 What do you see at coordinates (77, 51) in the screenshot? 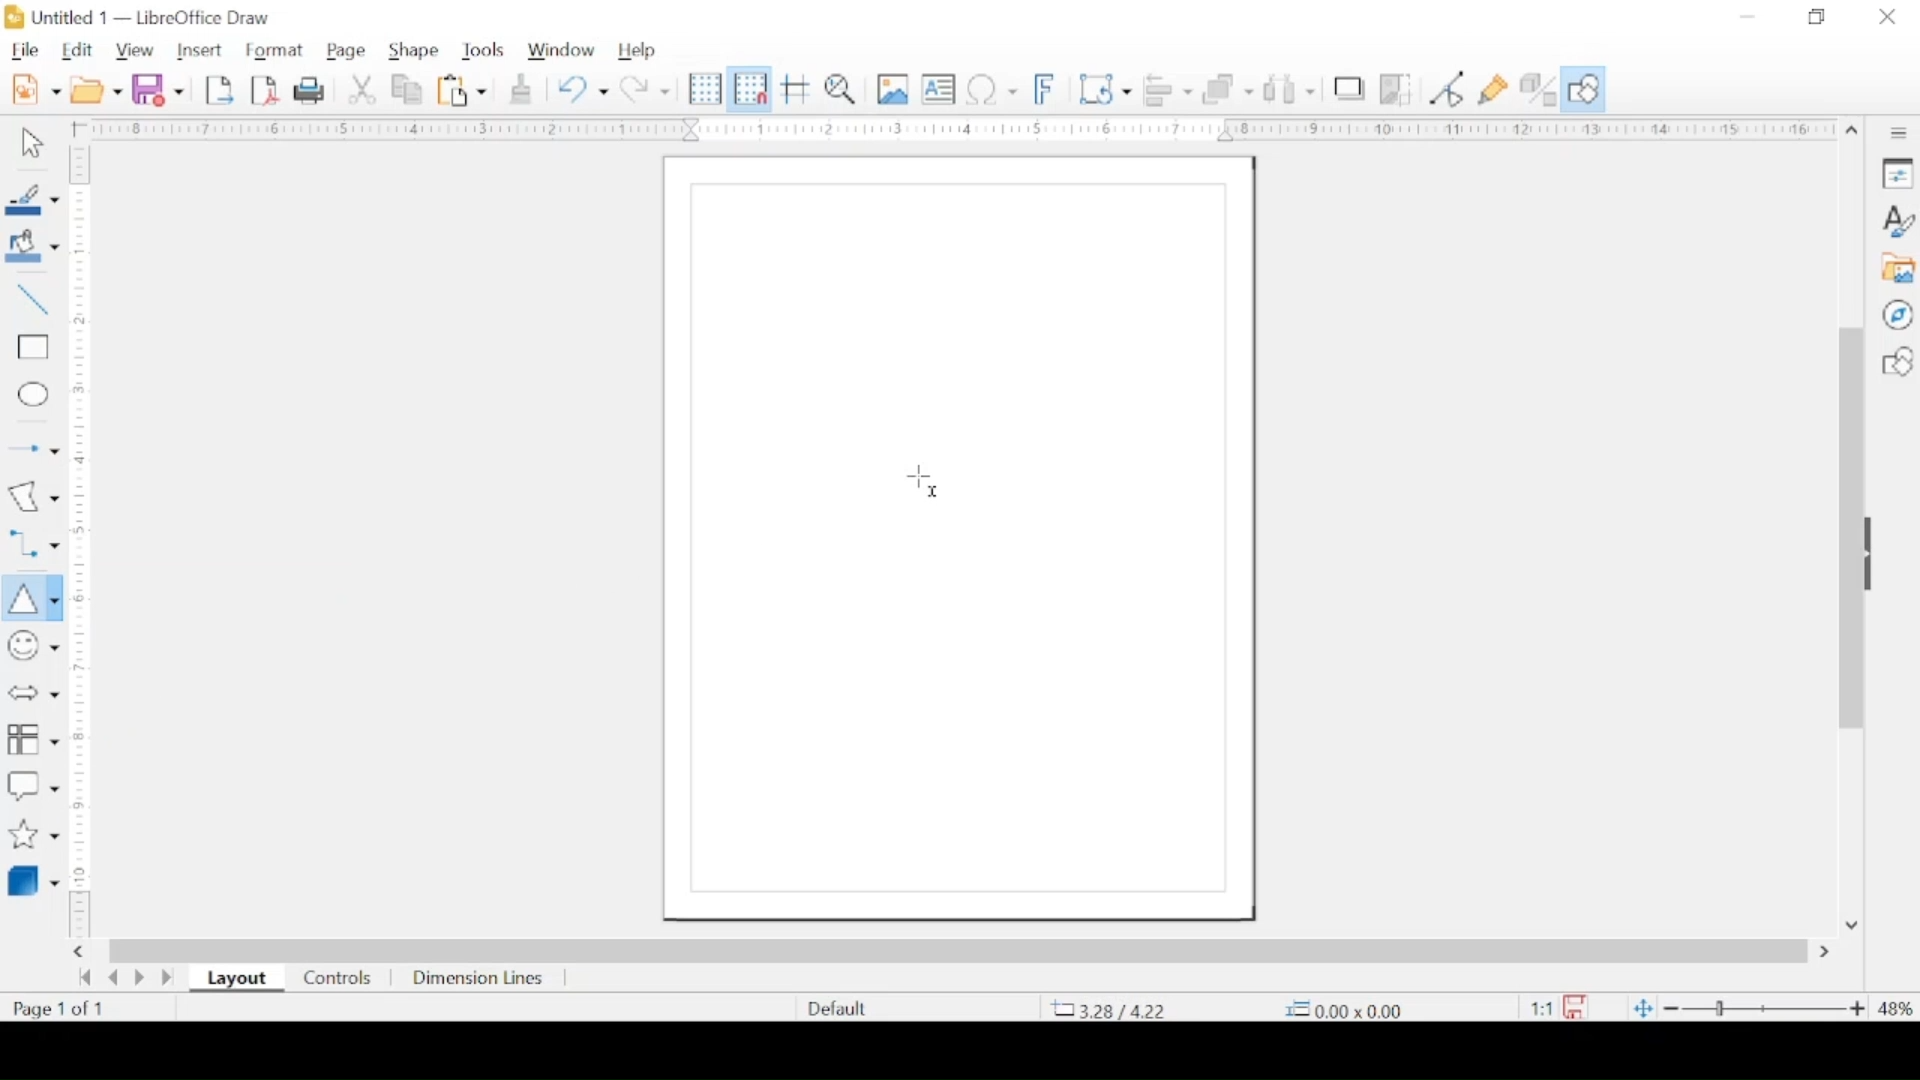
I see `edit` at bounding box center [77, 51].